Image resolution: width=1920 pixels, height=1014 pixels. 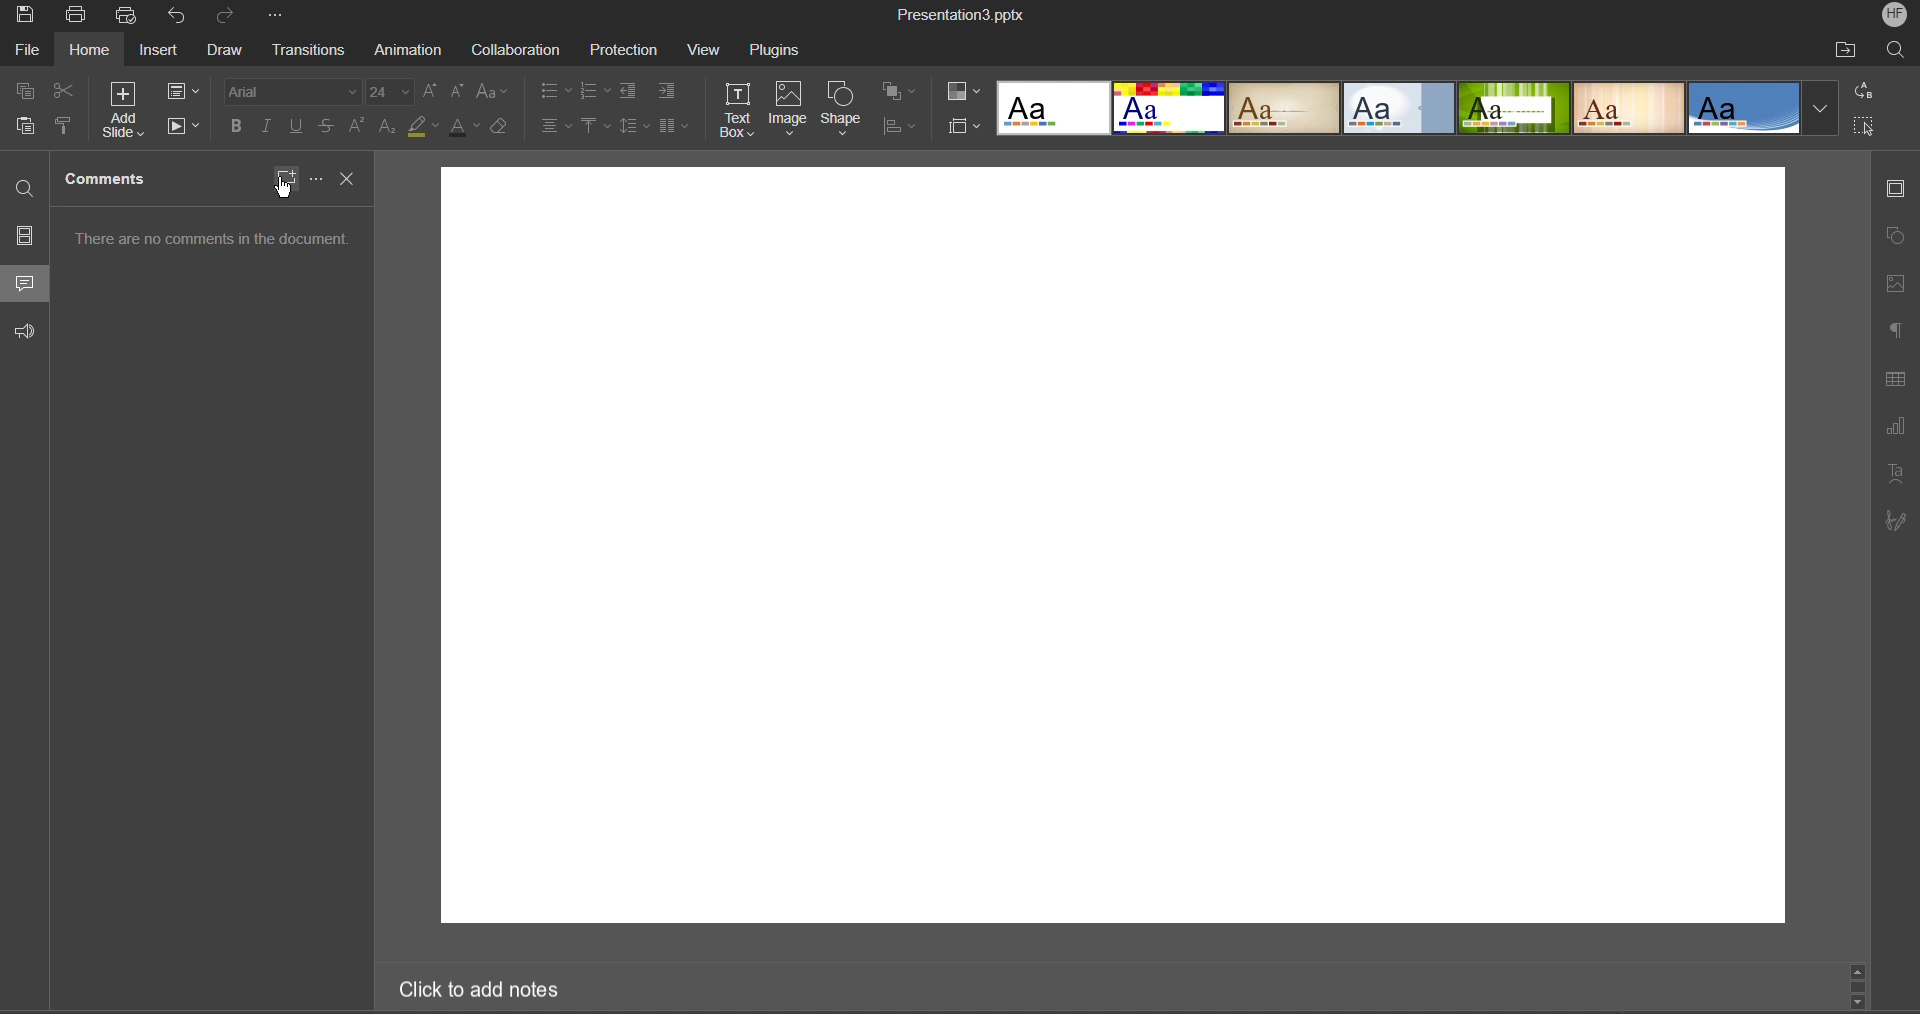 I want to click on Draw, so click(x=223, y=51).